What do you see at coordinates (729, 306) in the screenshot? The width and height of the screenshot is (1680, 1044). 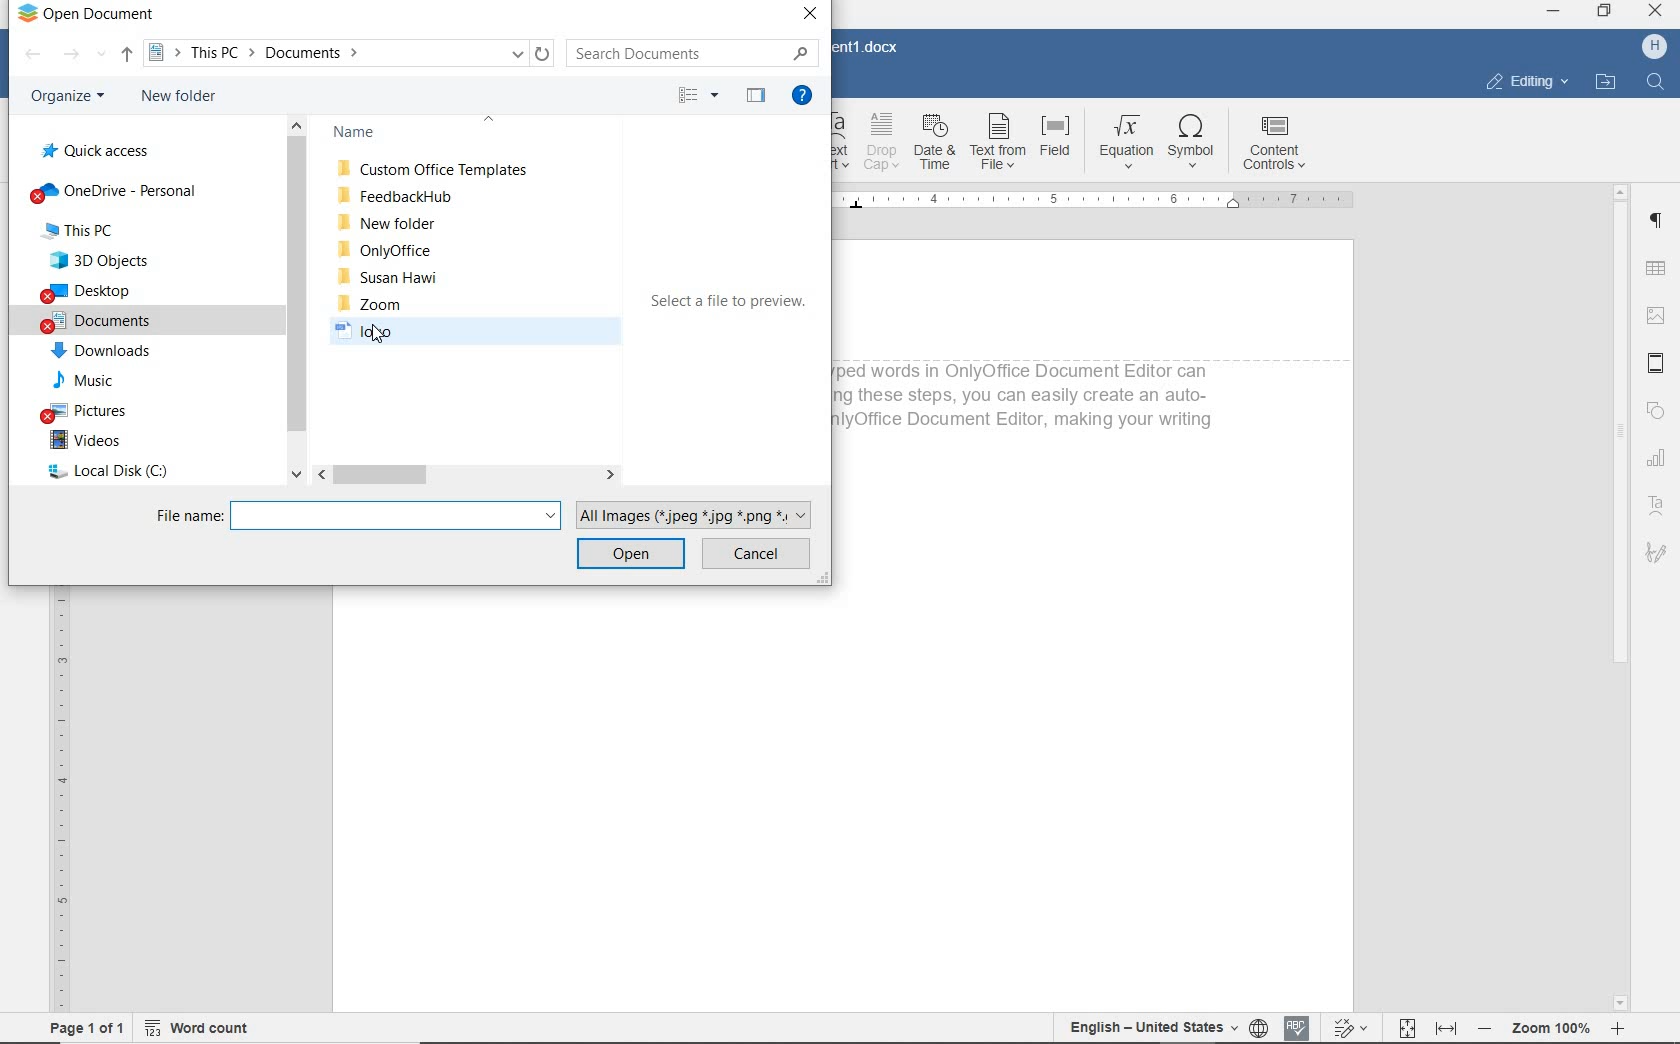 I see `SELECT A FILE TO PREVIEW` at bounding box center [729, 306].